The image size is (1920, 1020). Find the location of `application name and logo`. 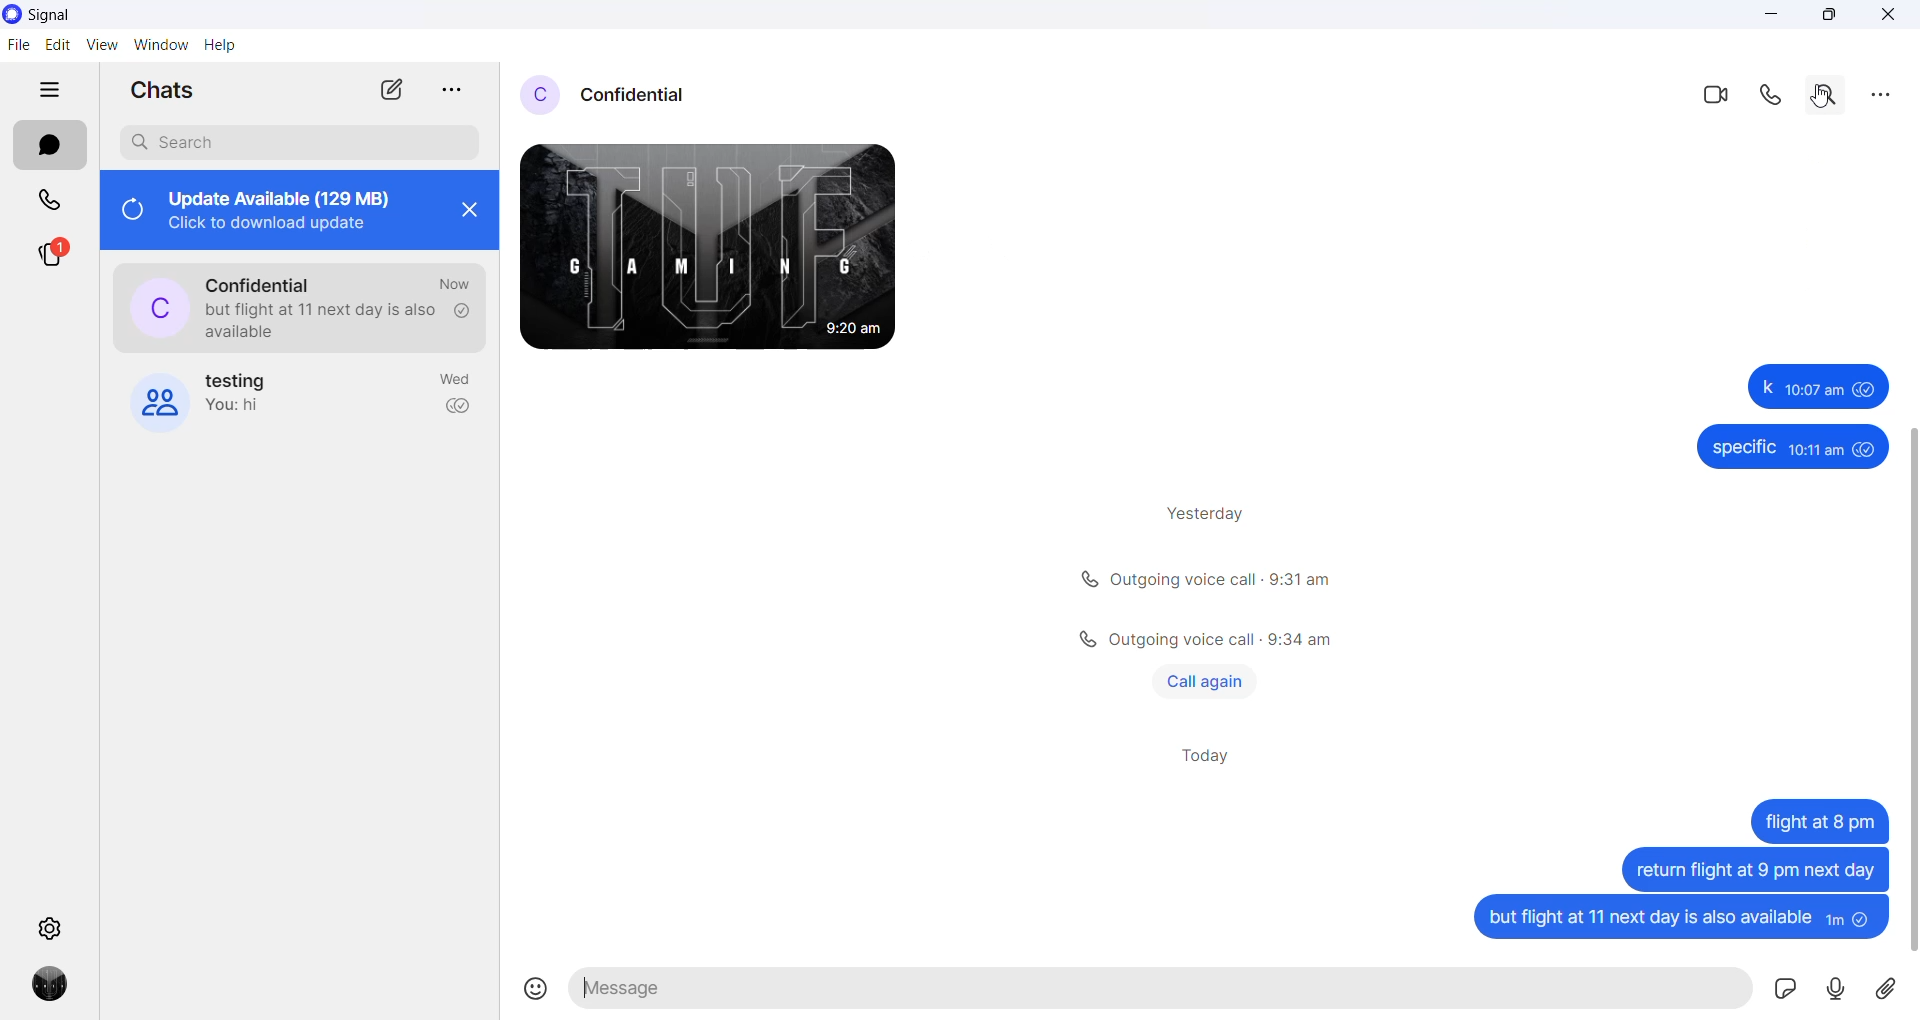

application name and logo is located at coordinates (53, 16).